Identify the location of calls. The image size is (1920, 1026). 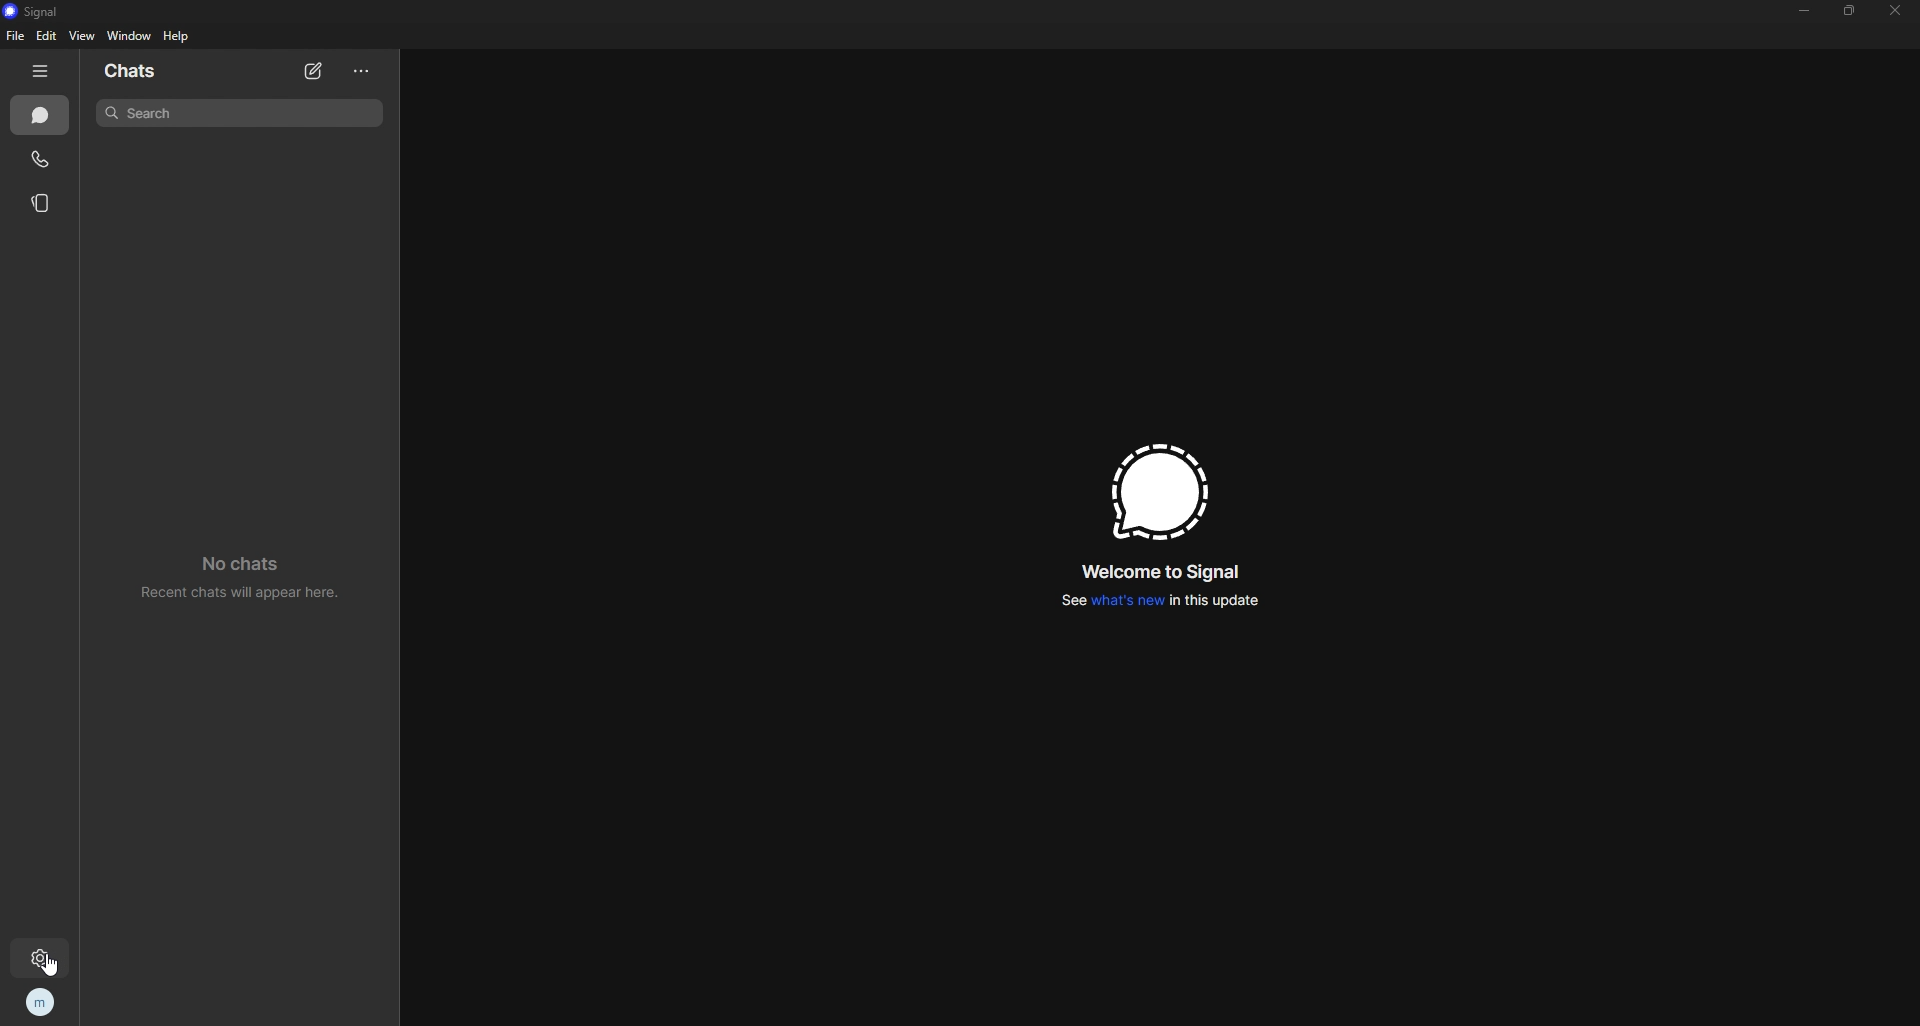
(42, 160).